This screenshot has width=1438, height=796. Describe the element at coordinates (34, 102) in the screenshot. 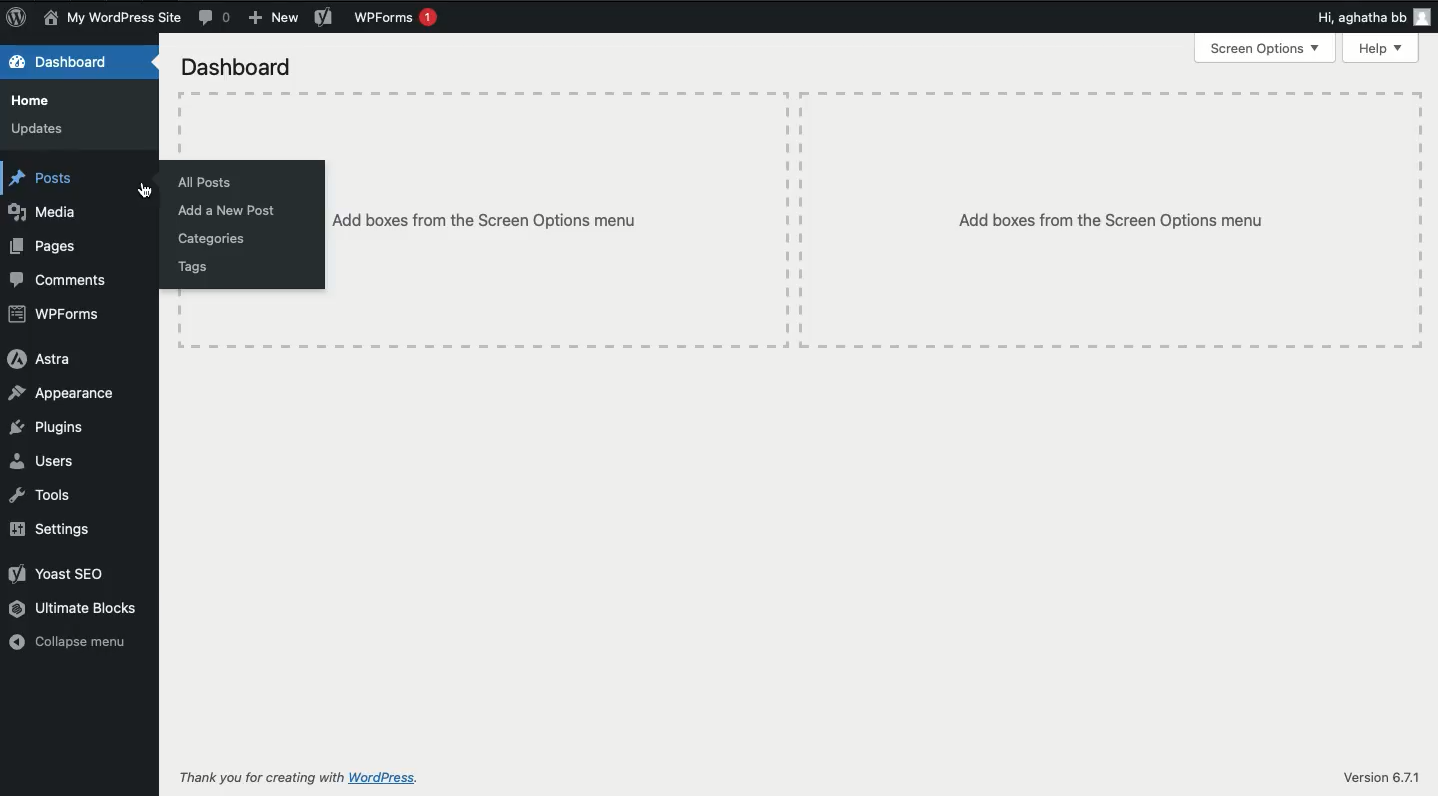

I see `Home` at that location.